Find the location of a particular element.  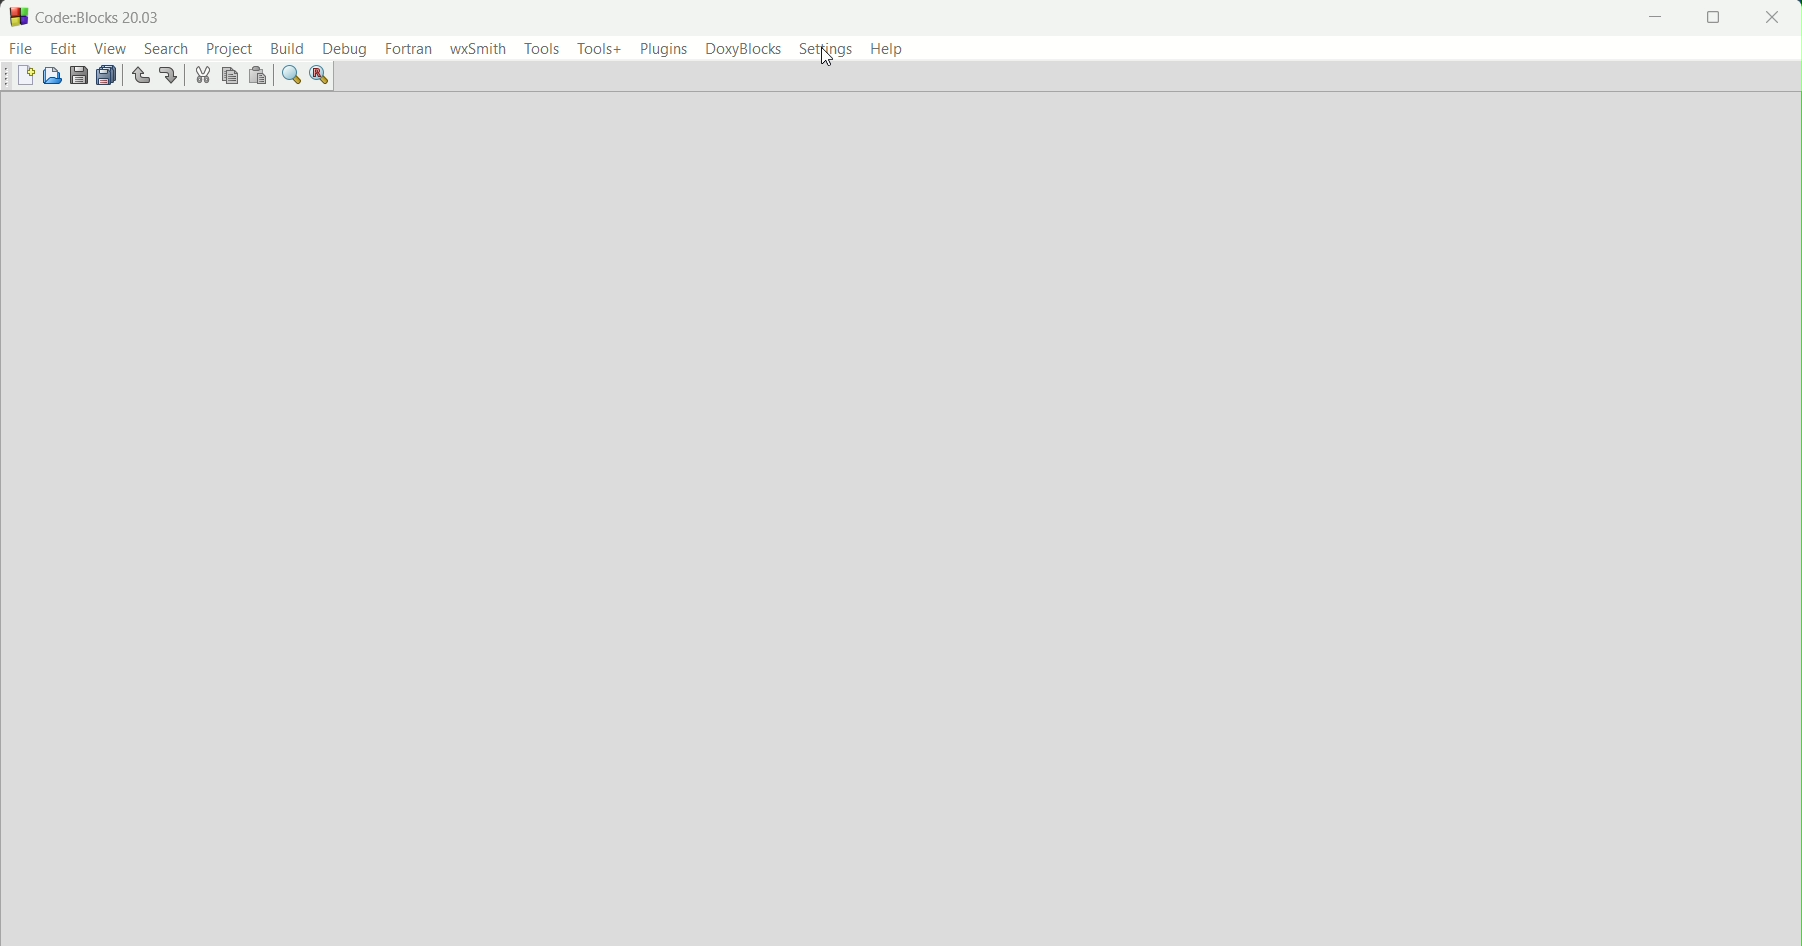

build is located at coordinates (288, 48).